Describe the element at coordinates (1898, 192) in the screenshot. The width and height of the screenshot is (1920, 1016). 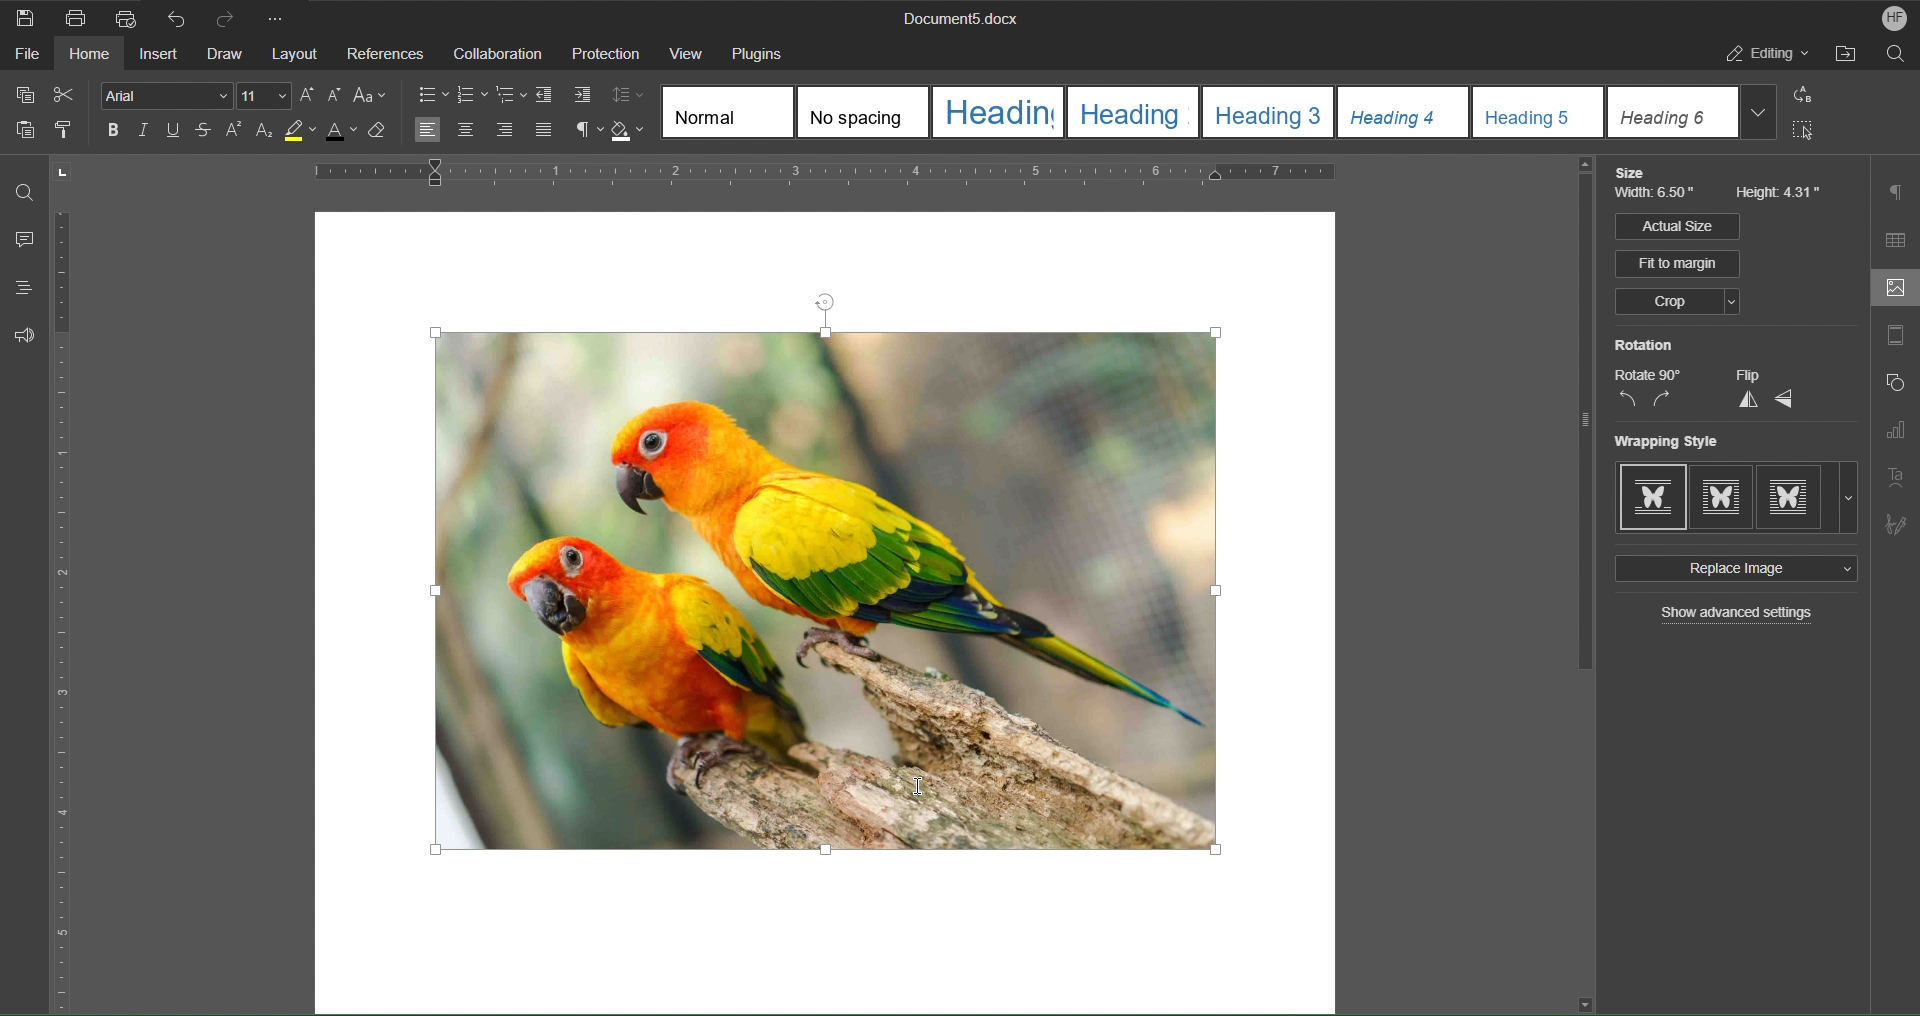
I see `Paragraph Settings` at that location.